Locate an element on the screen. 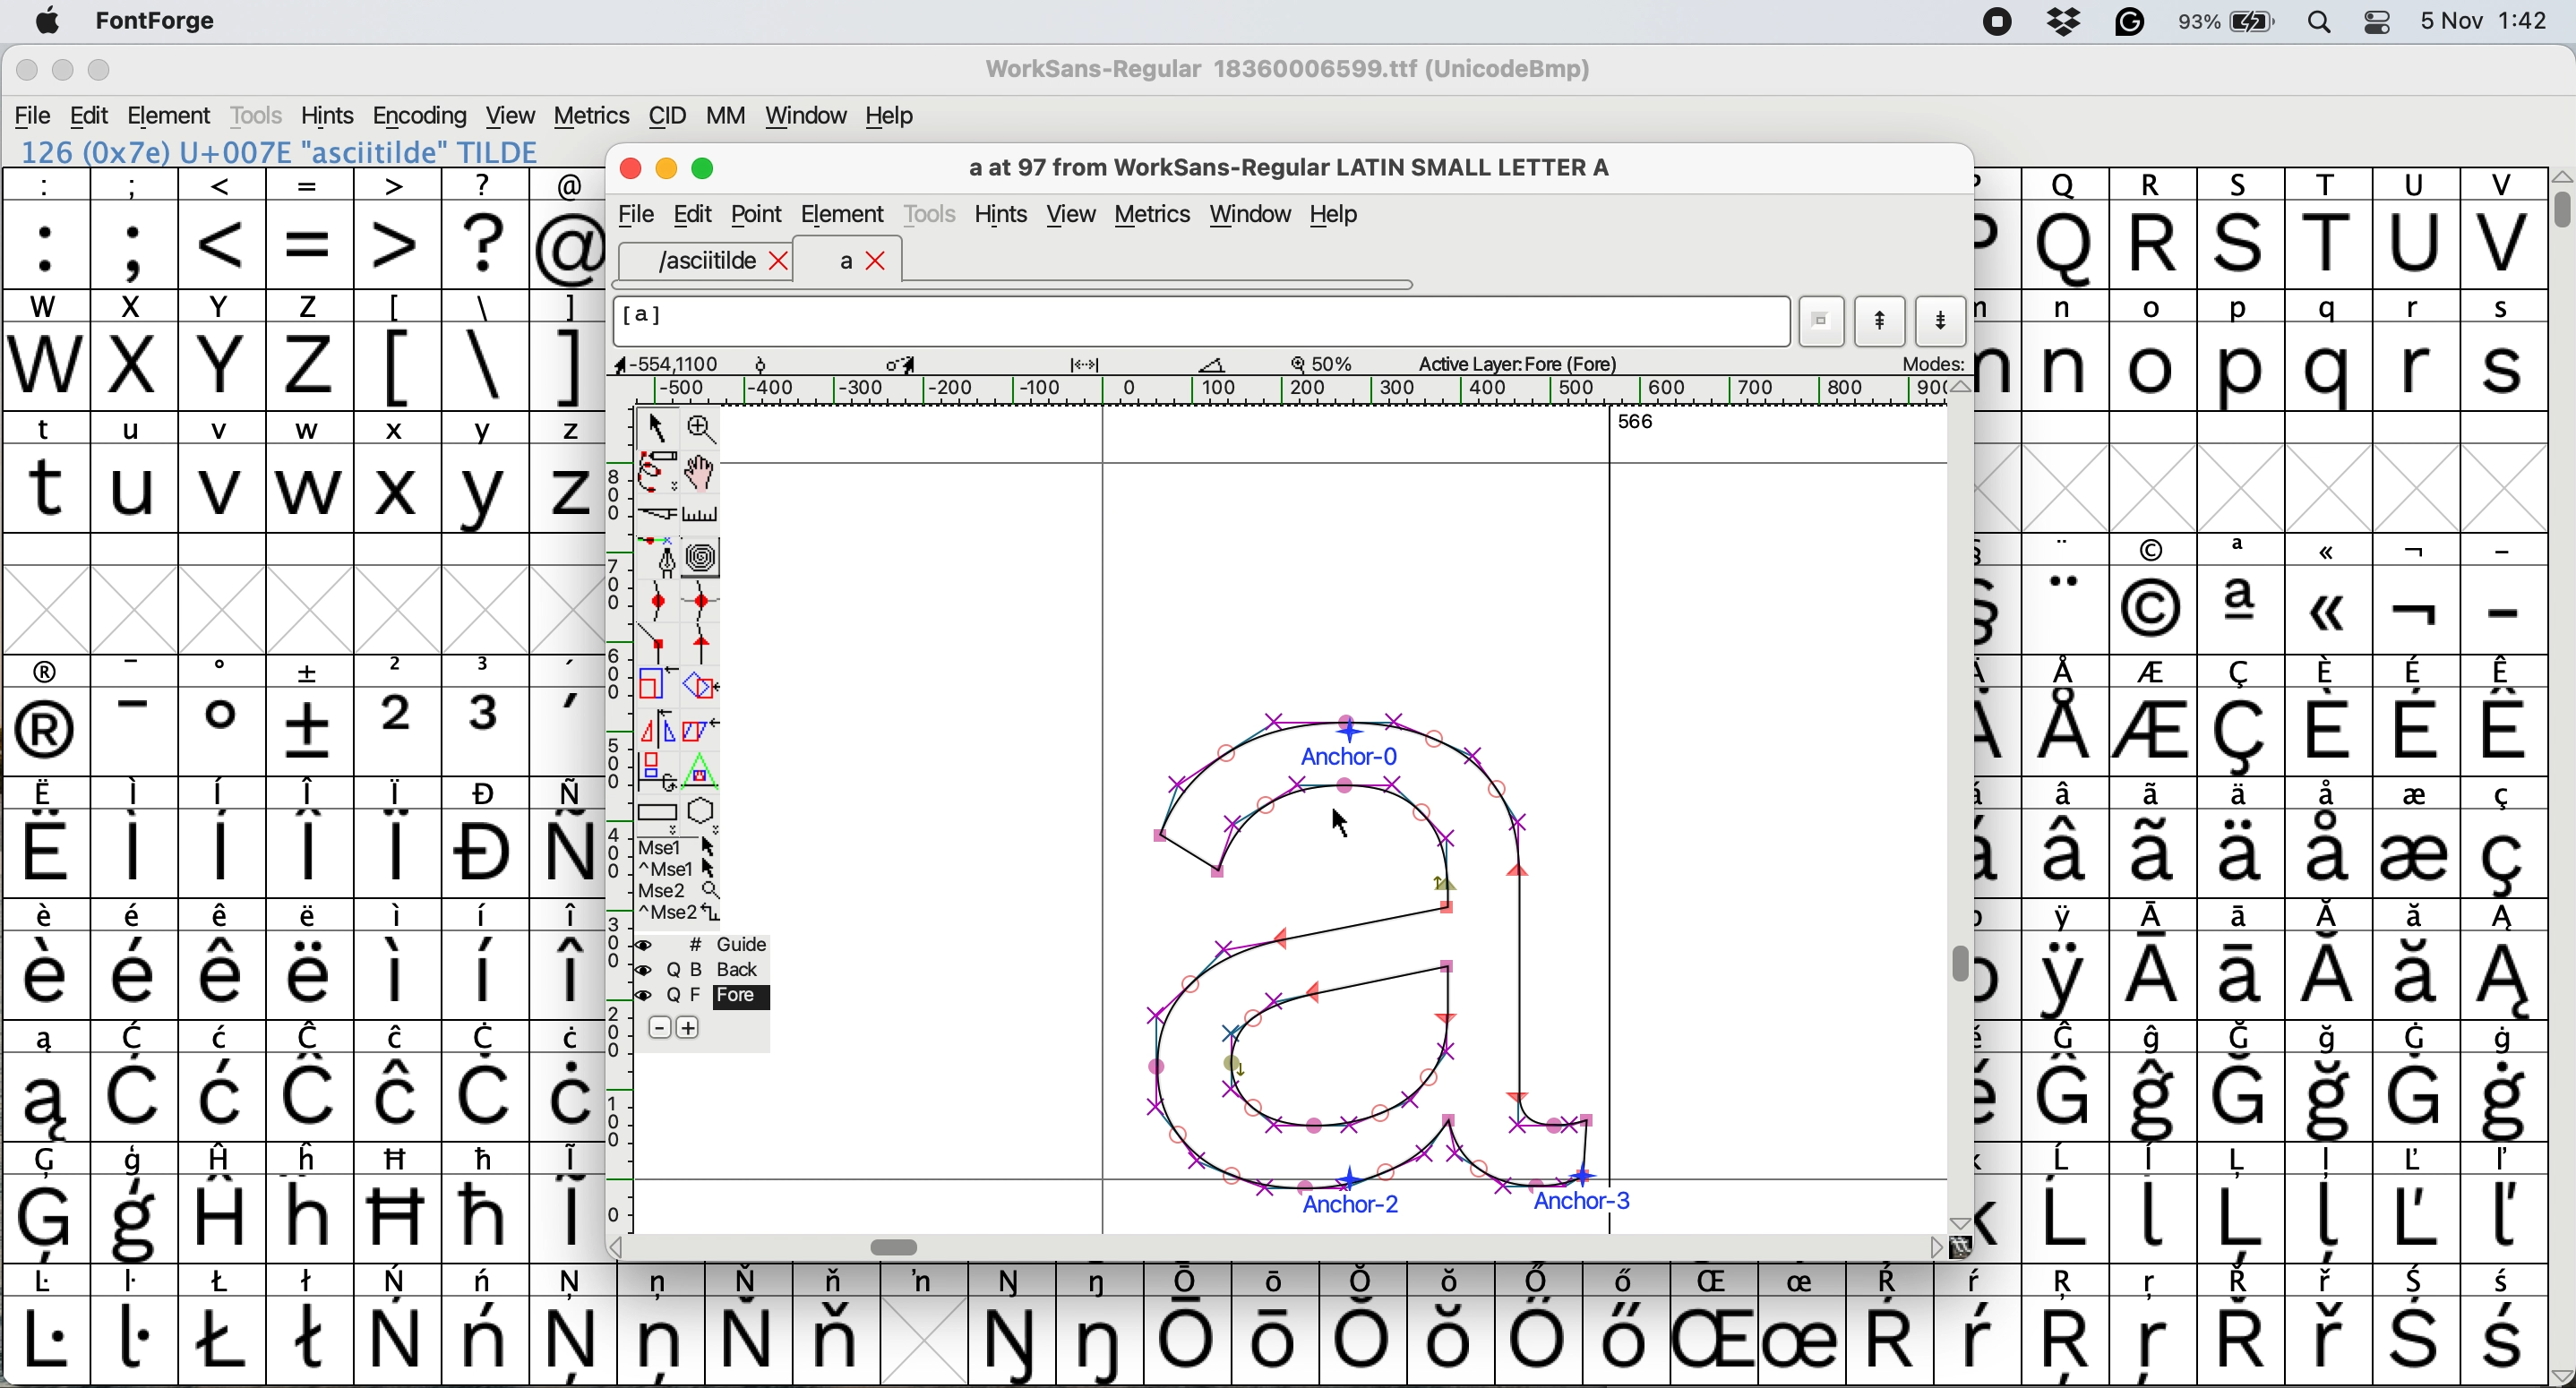 The height and width of the screenshot is (1388, 2576). Y is located at coordinates (225, 350).